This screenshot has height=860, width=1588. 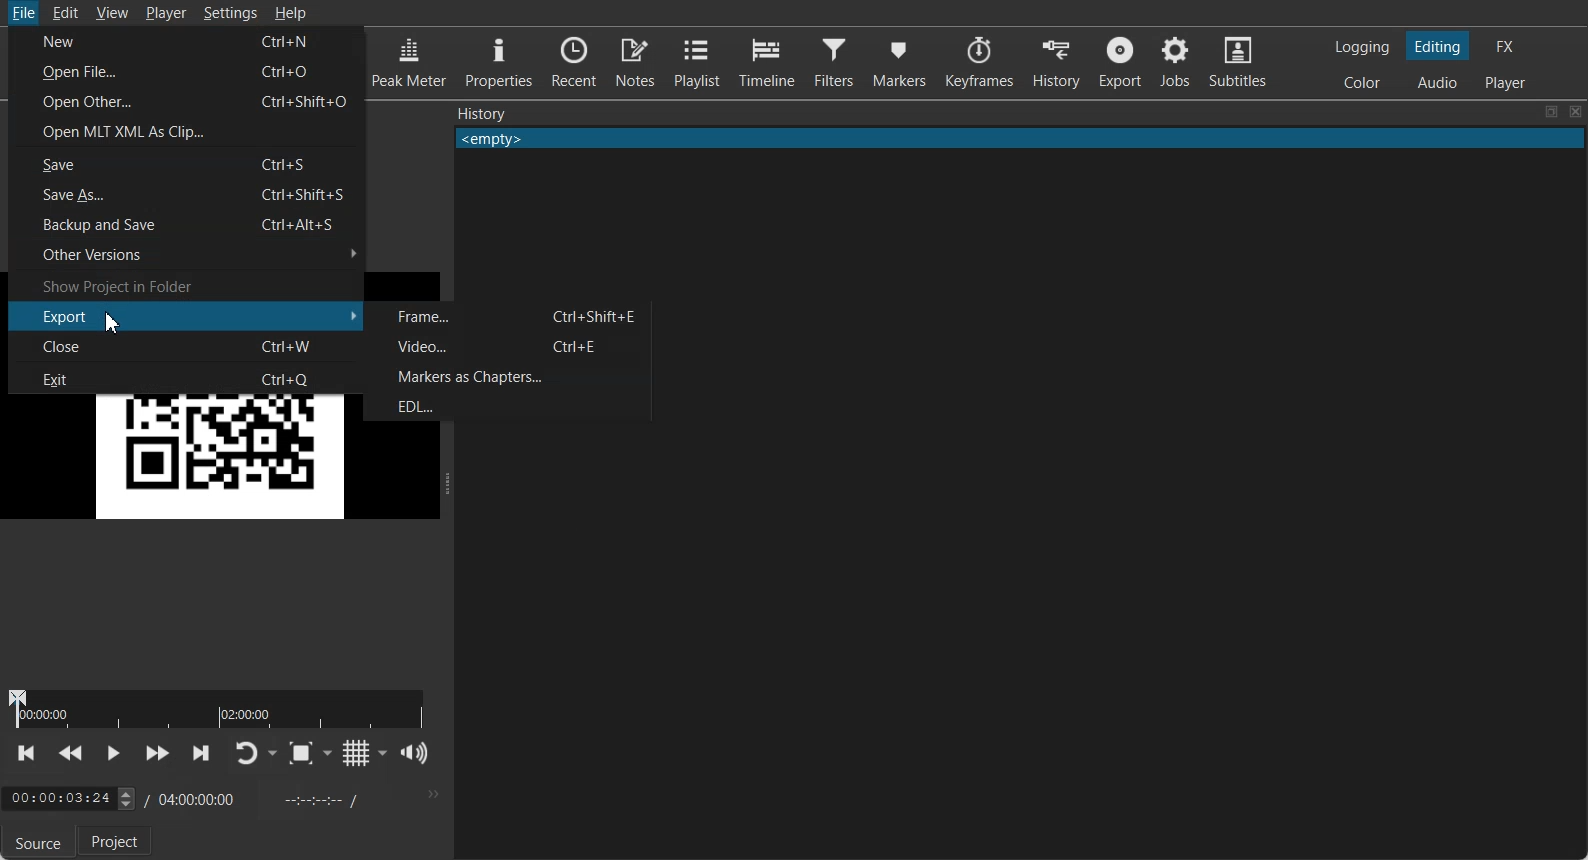 What do you see at coordinates (1576, 112) in the screenshot?
I see `Close` at bounding box center [1576, 112].